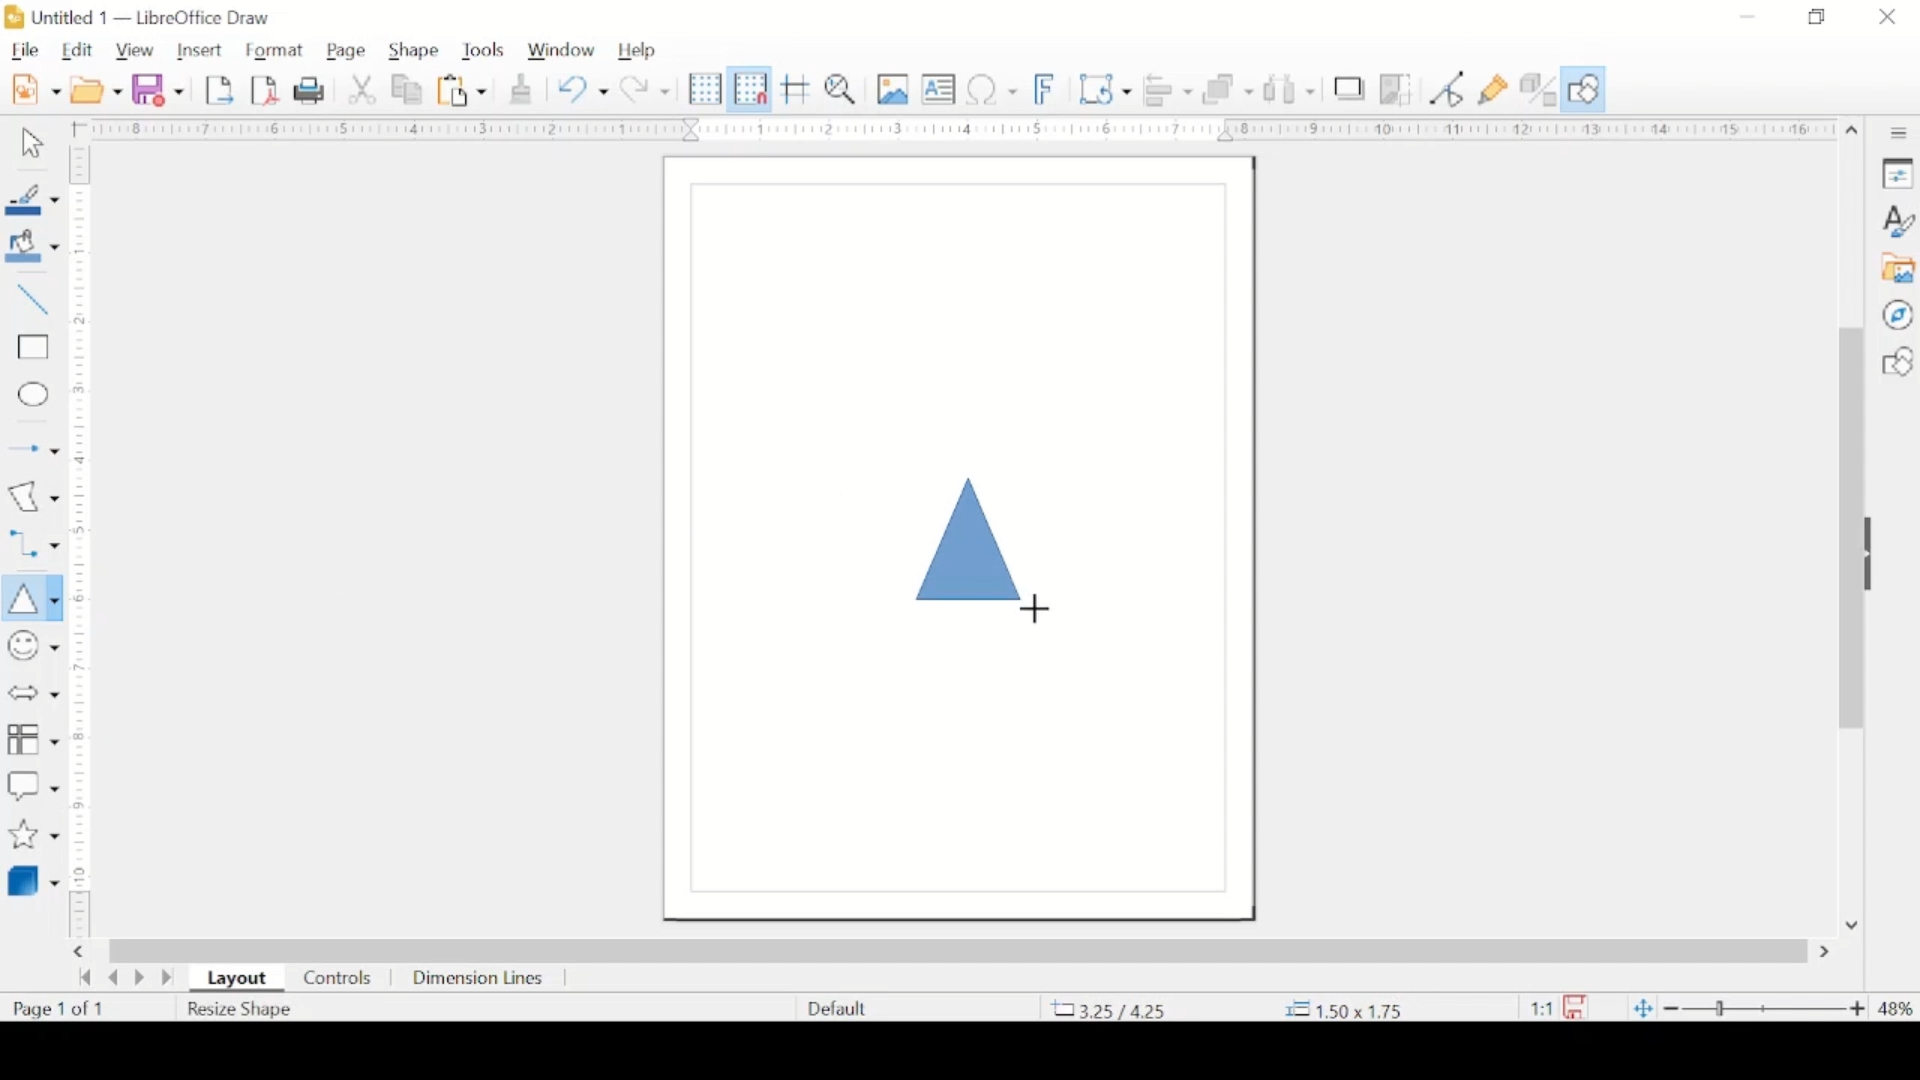 The width and height of the screenshot is (1920, 1080). I want to click on redo, so click(647, 89).